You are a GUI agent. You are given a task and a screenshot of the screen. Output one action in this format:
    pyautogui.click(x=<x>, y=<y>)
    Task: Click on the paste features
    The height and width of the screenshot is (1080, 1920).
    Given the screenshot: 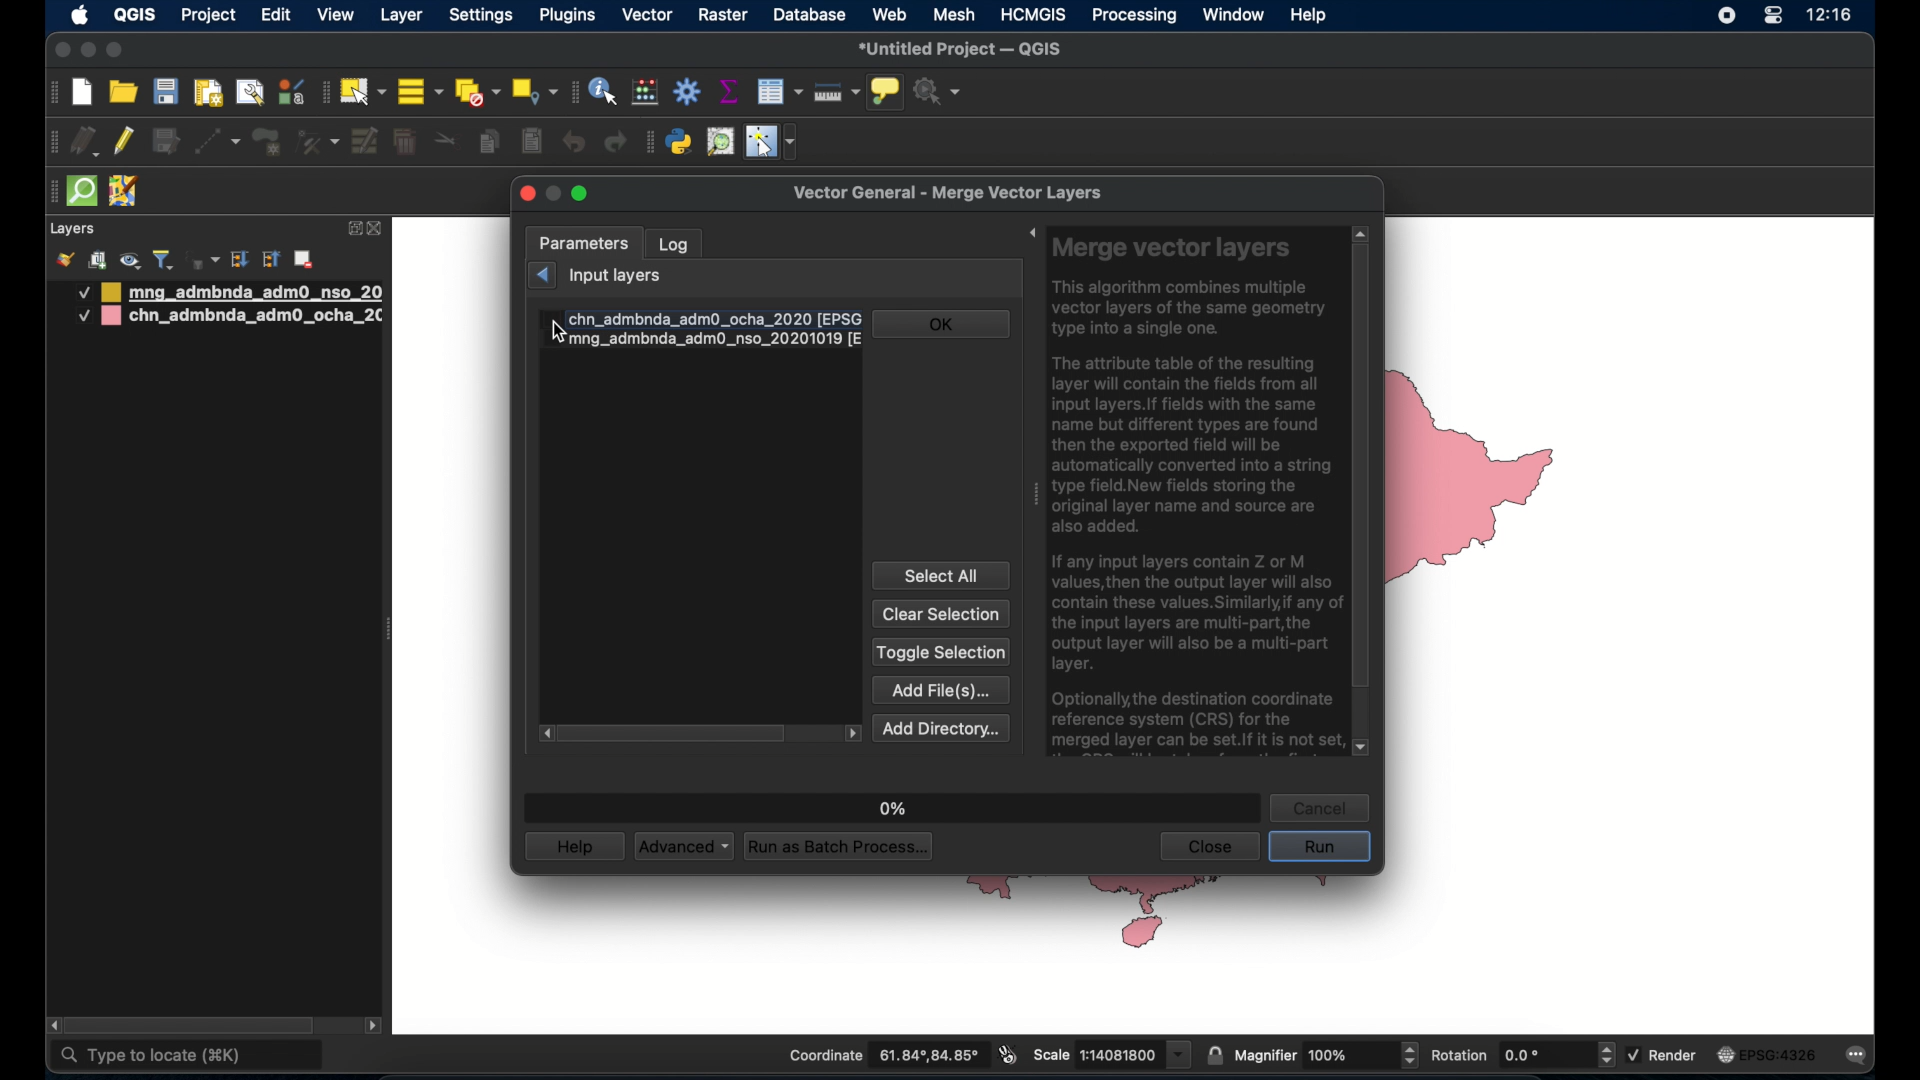 What is the action you would take?
    pyautogui.click(x=530, y=140)
    